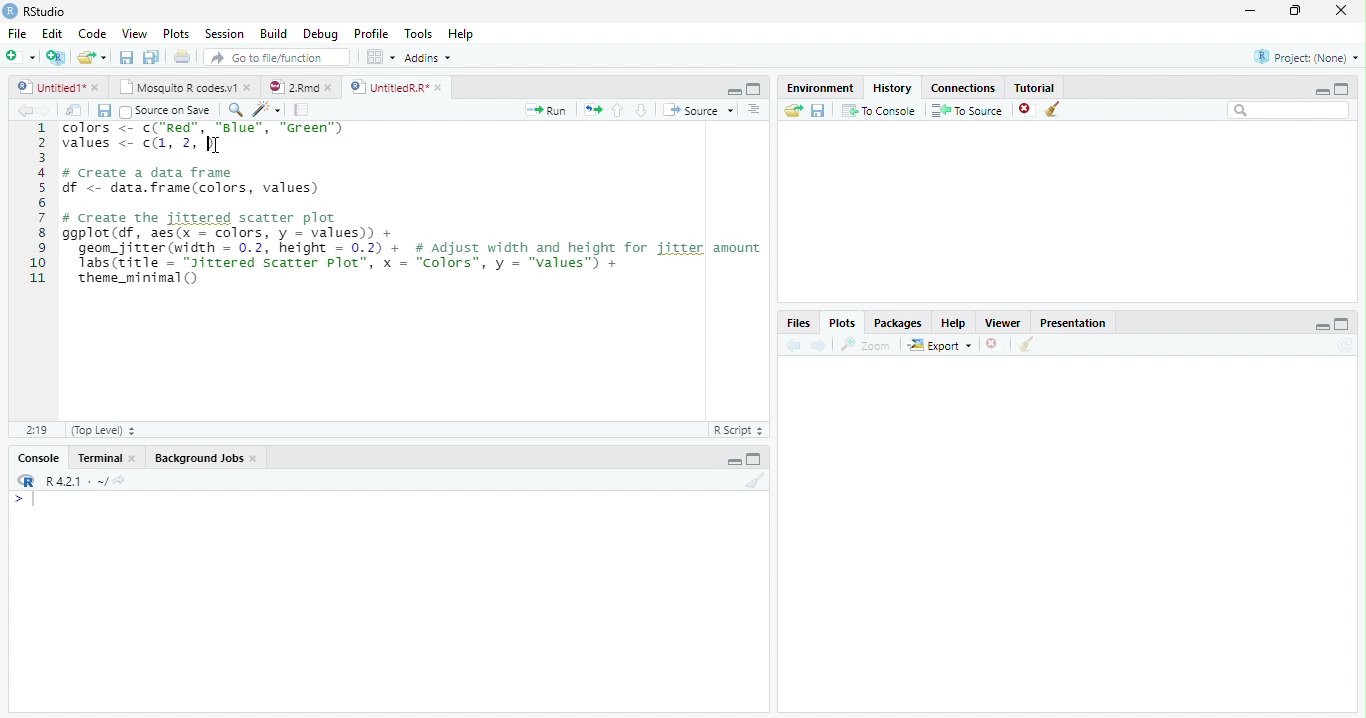 The image size is (1366, 718). Describe the element at coordinates (733, 91) in the screenshot. I see `Minimize` at that location.